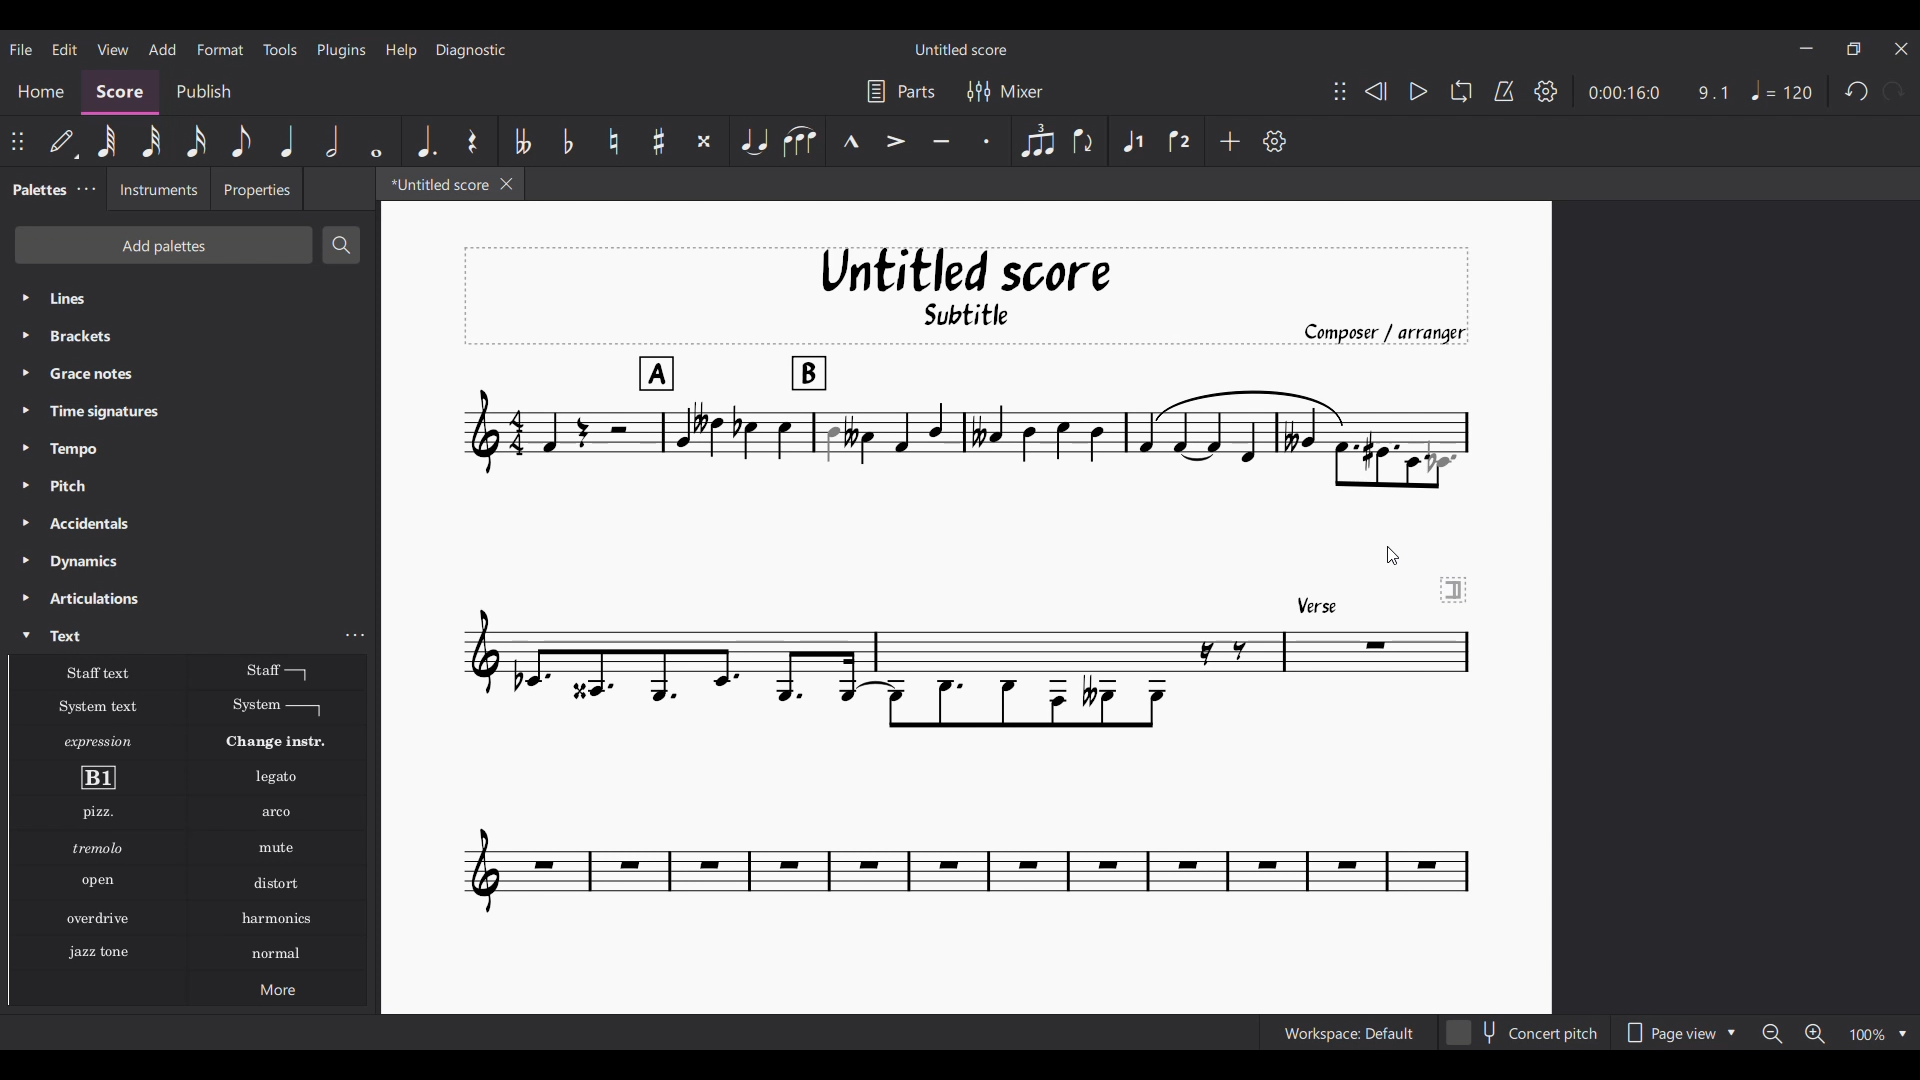 This screenshot has height=1080, width=1920. I want to click on Tie, so click(753, 140).